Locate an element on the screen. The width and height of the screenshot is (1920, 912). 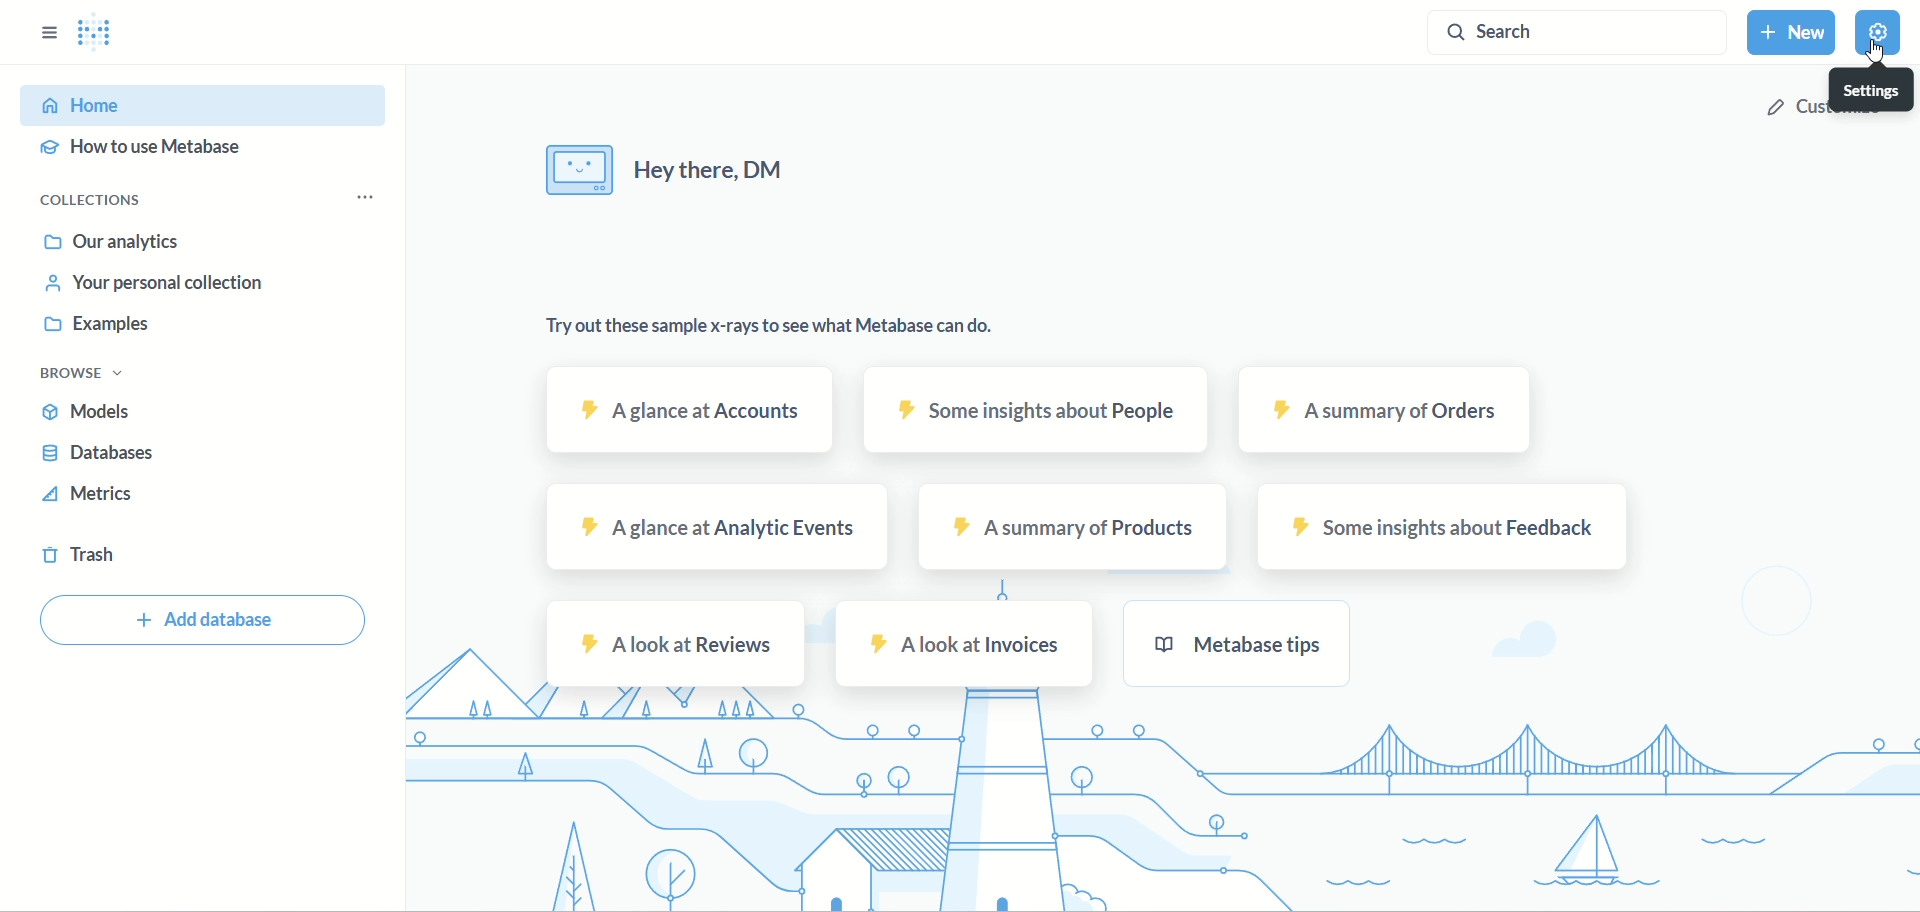
trash is located at coordinates (79, 556).